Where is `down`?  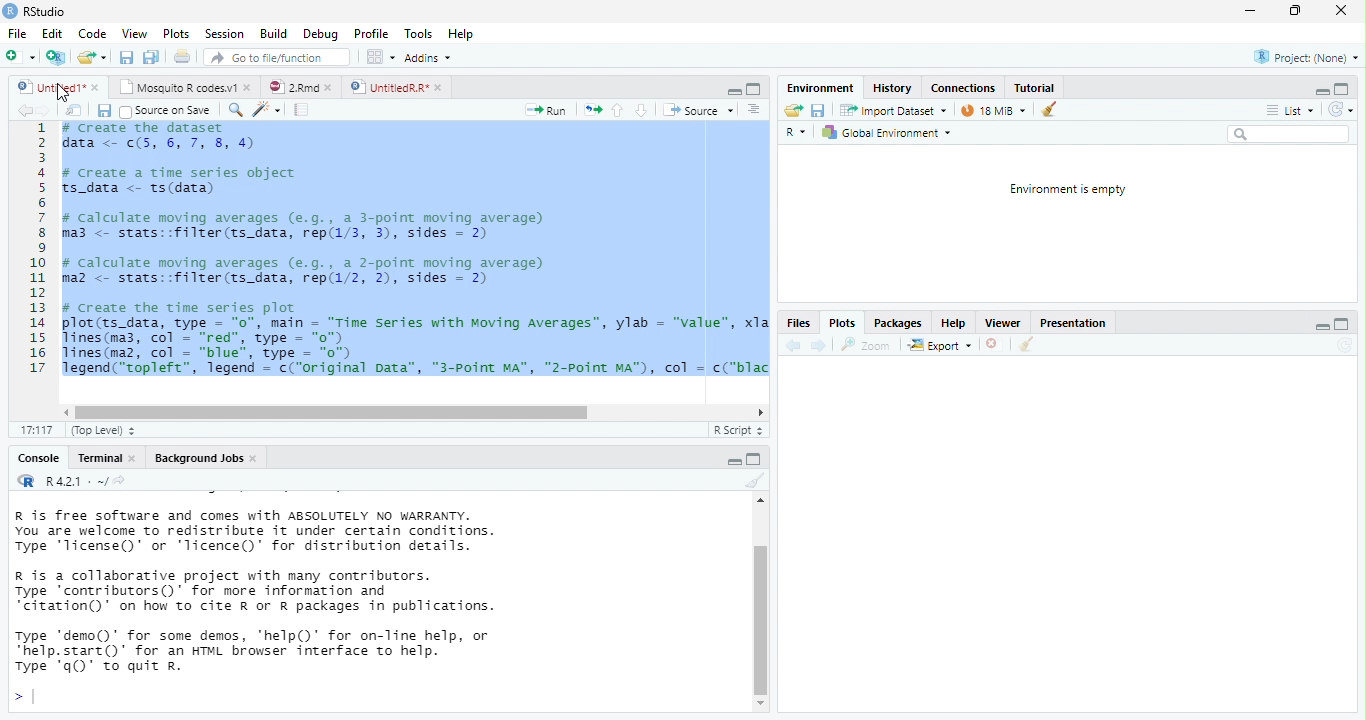 down is located at coordinates (641, 110).